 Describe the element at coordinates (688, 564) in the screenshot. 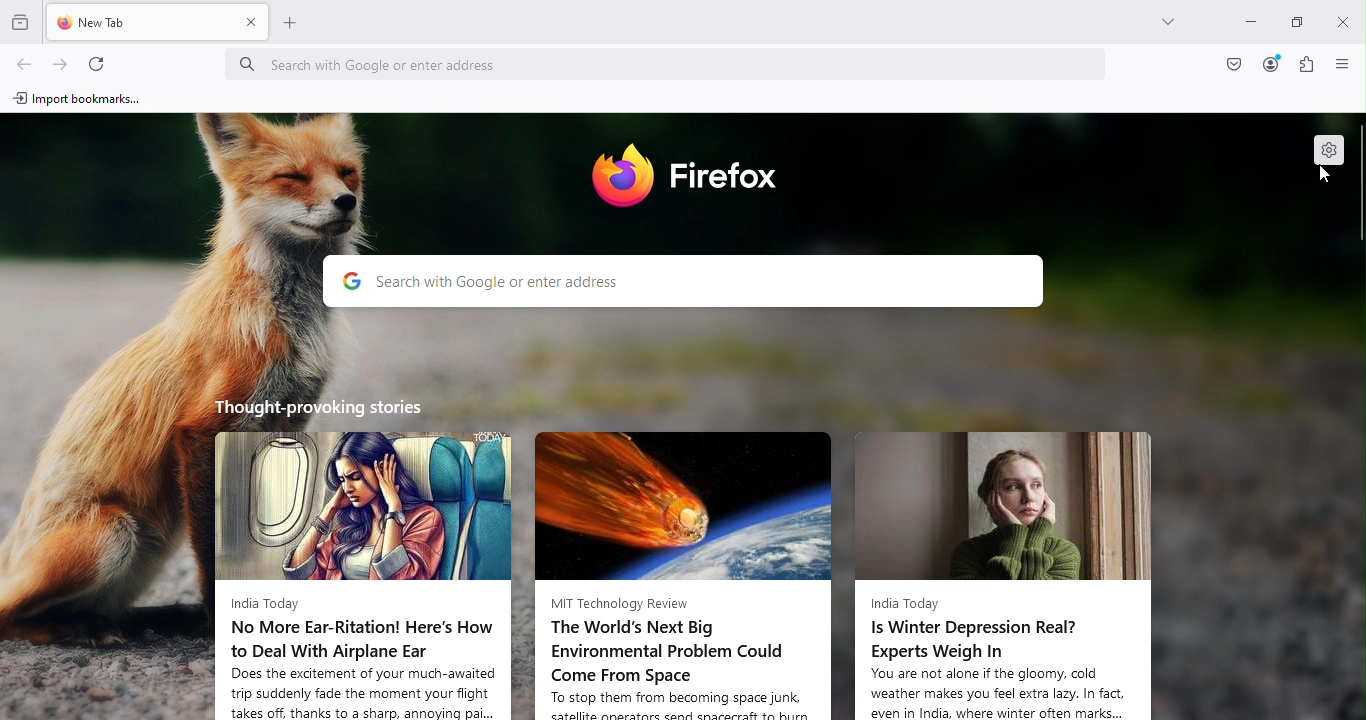

I see `New articles` at that location.